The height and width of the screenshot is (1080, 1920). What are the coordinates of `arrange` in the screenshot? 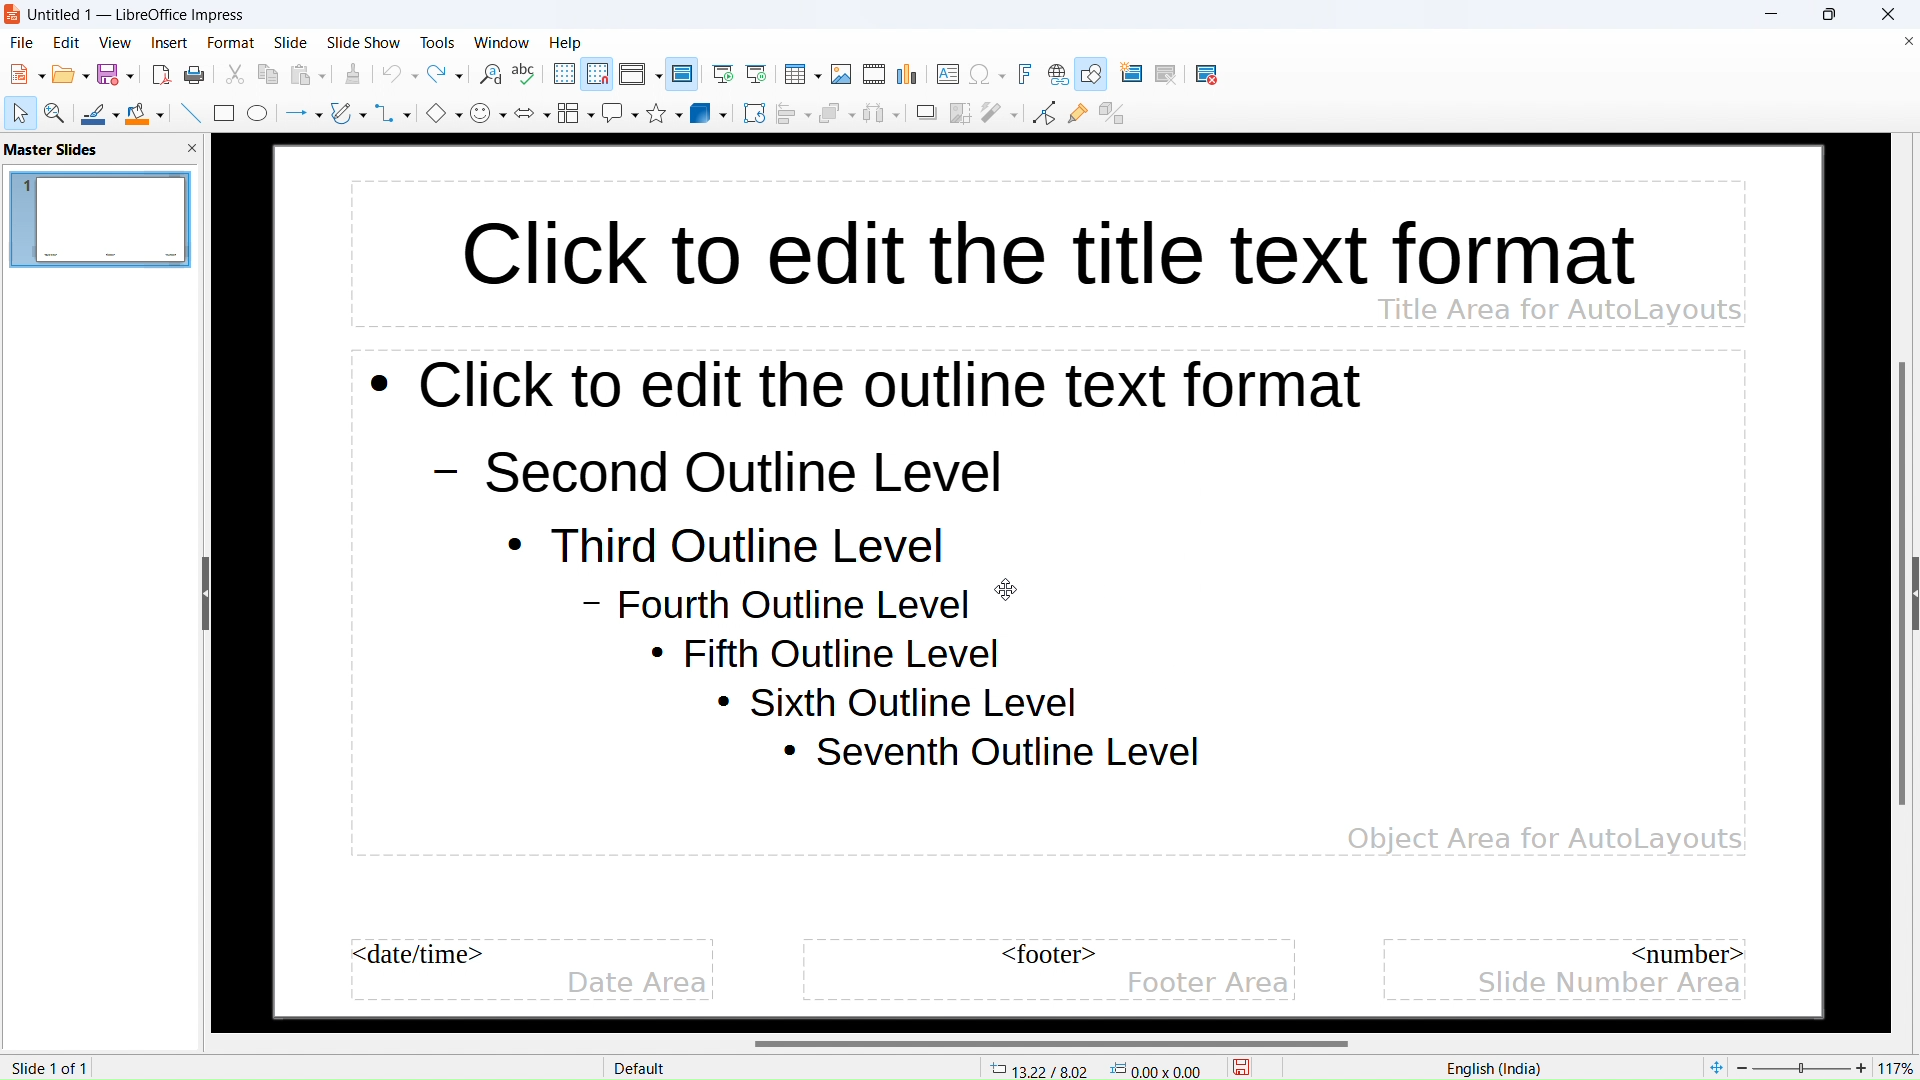 It's located at (836, 114).